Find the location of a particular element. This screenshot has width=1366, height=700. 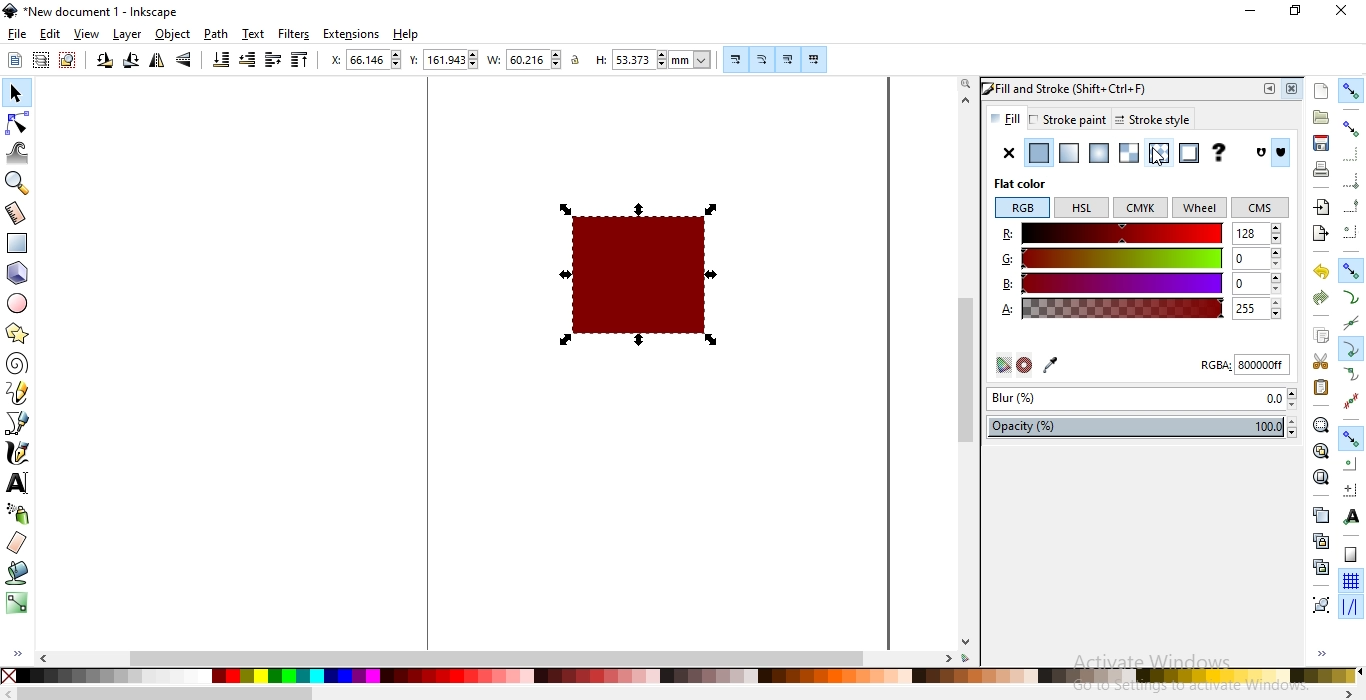

flat color is located at coordinates (1029, 184).